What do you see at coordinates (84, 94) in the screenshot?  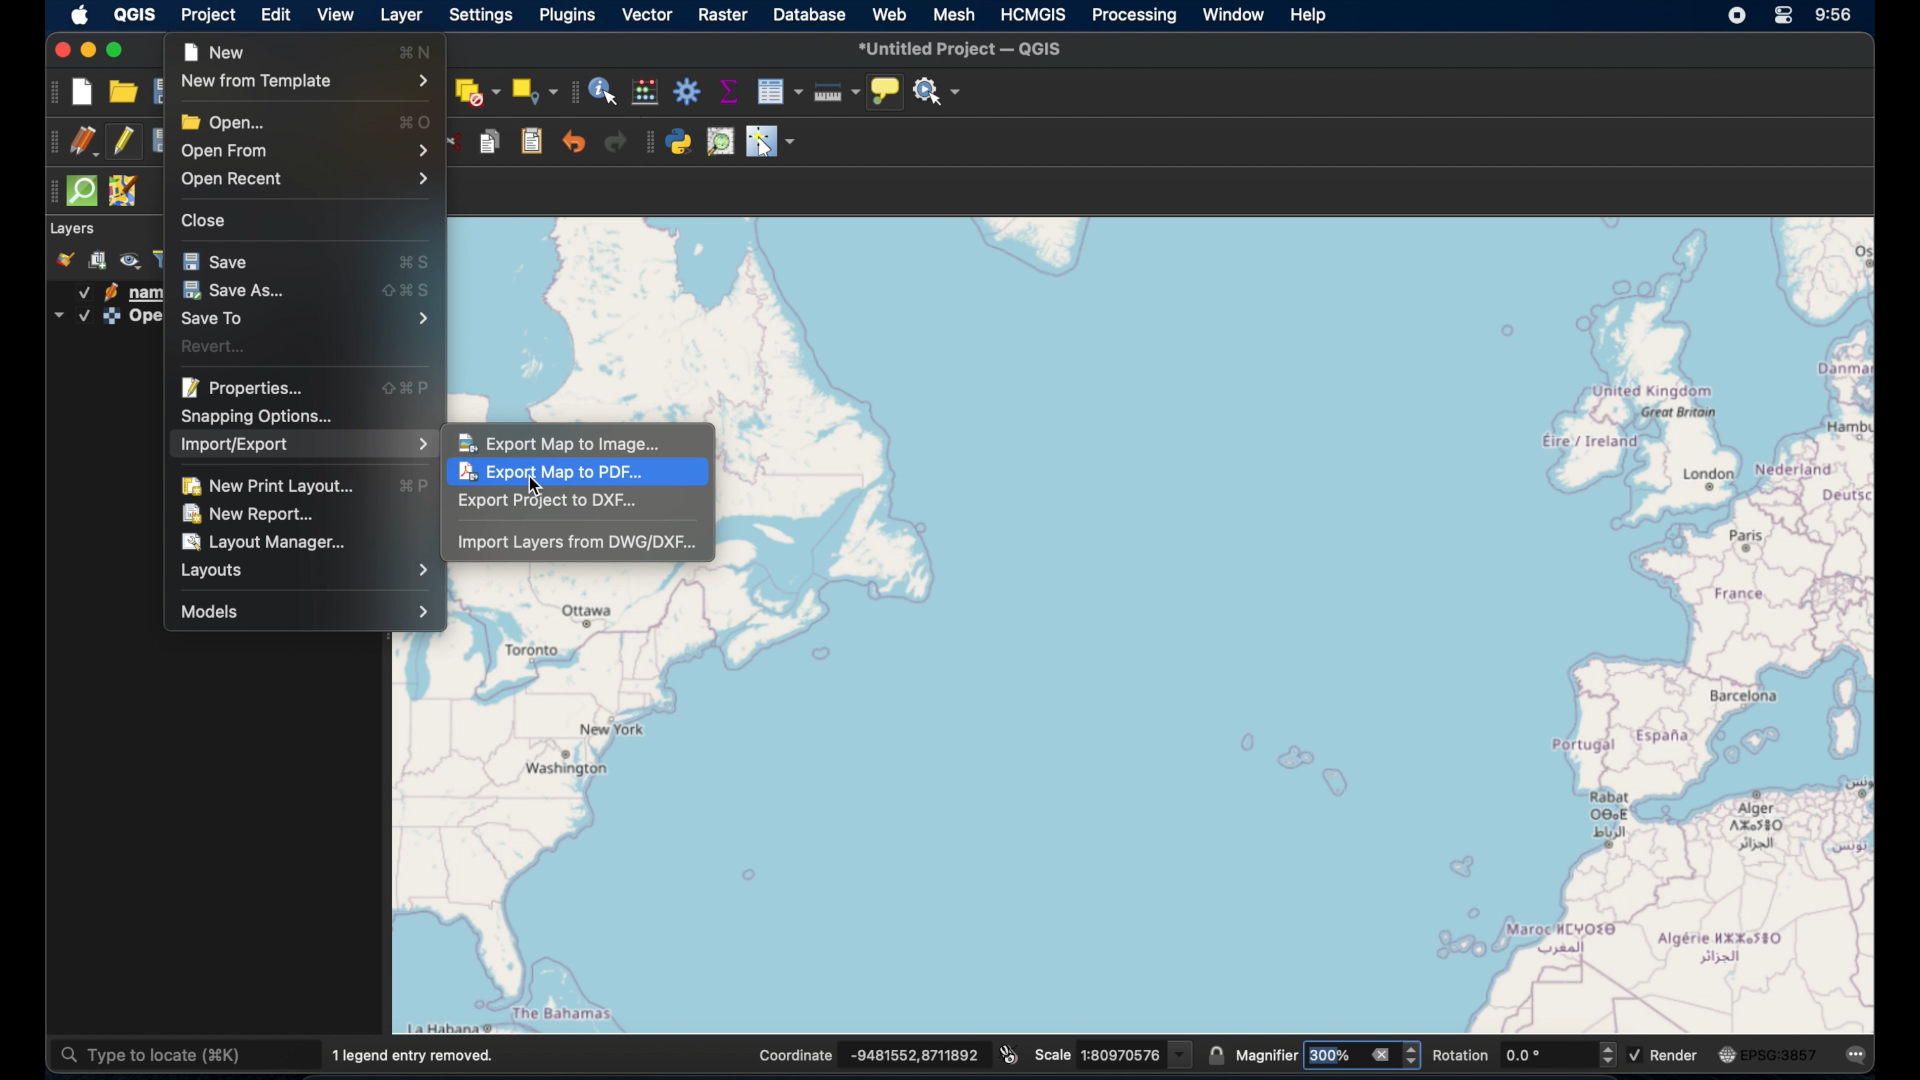 I see `new project` at bounding box center [84, 94].